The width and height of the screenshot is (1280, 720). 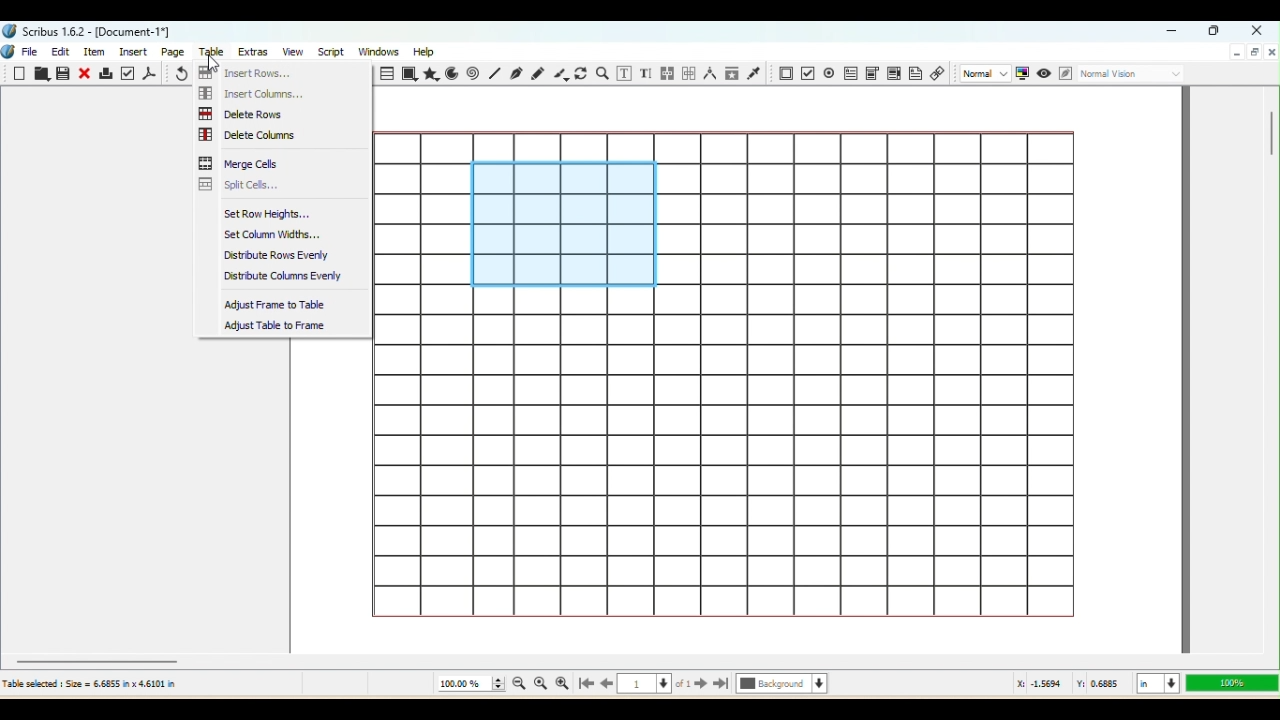 I want to click on Shape tool, so click(x=410, y=74).